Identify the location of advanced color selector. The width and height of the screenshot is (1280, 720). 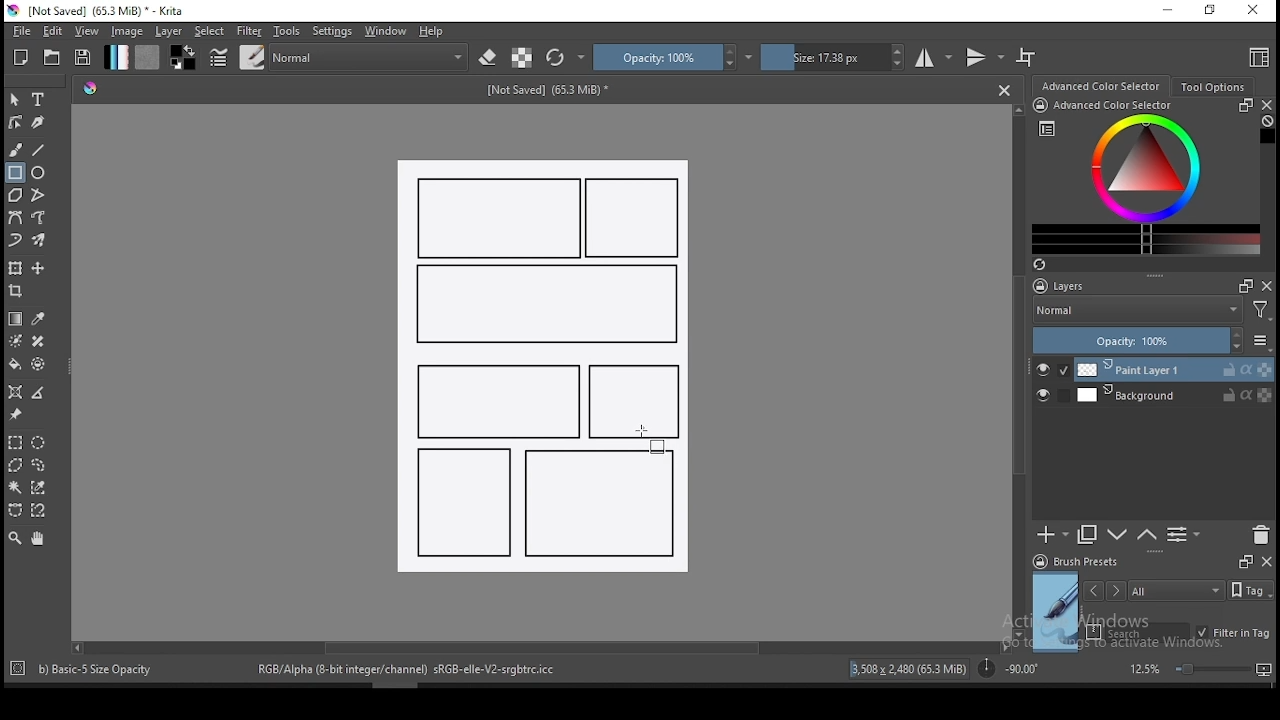
(1142, 176).